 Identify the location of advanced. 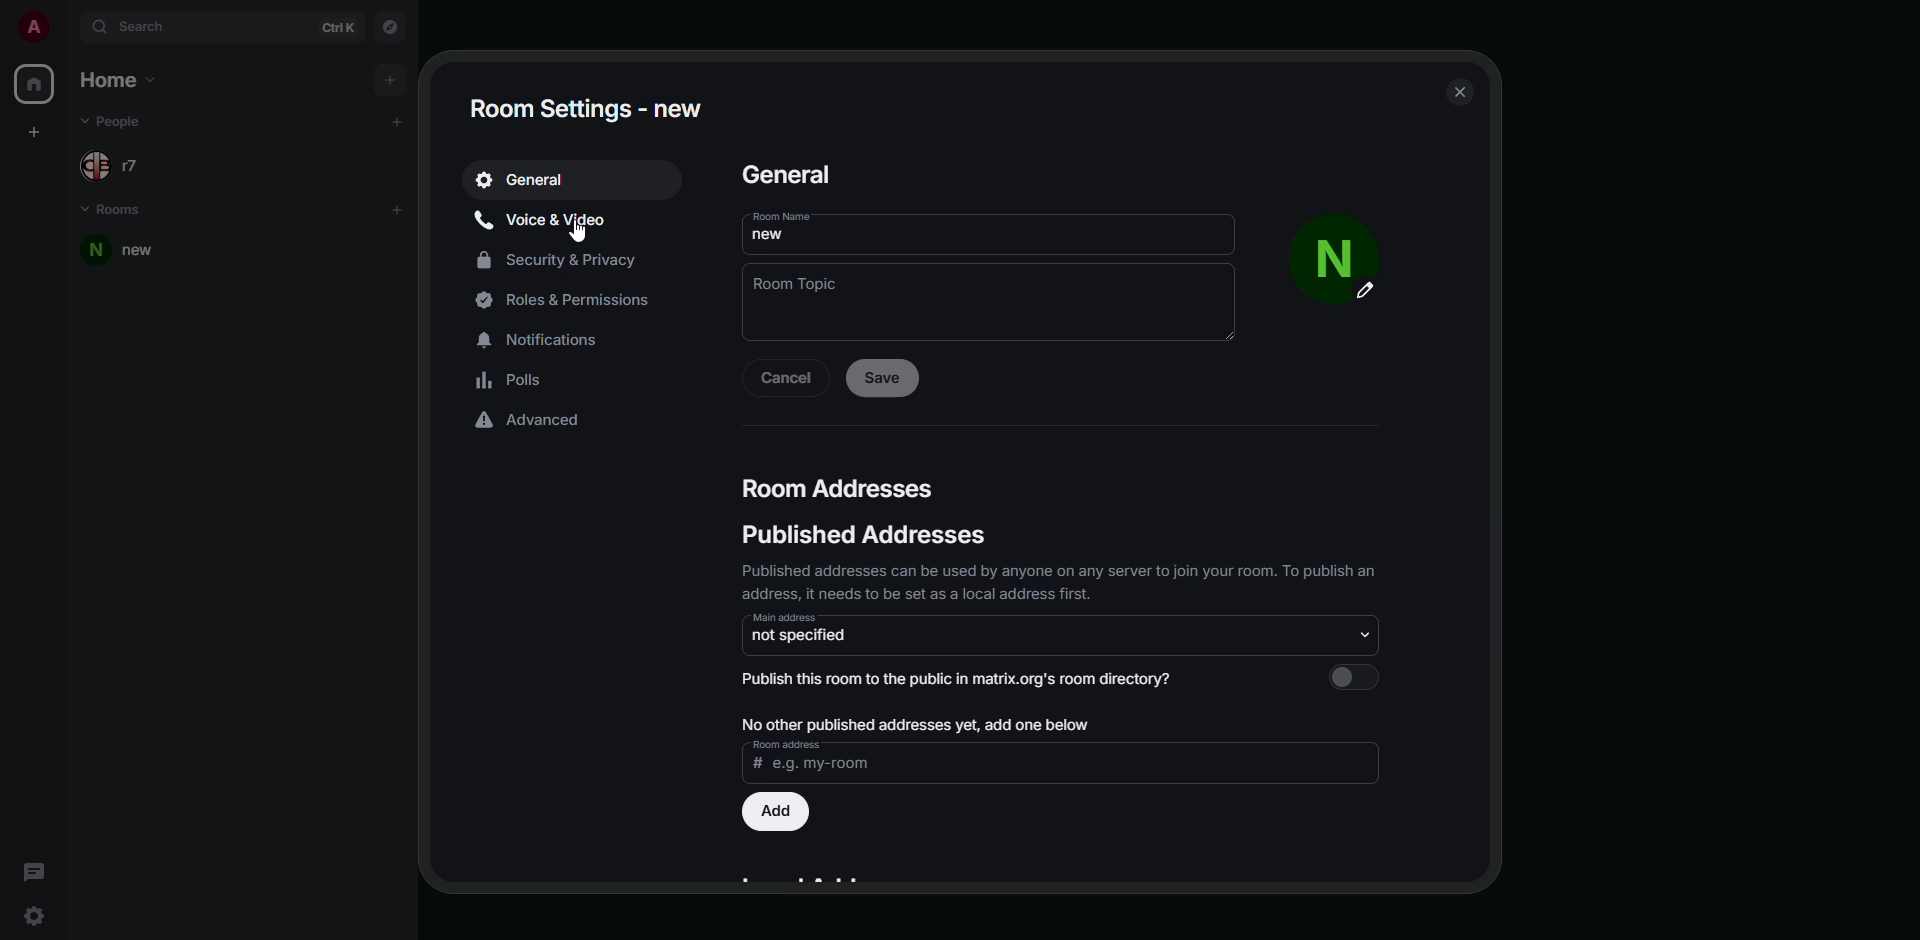
(529, 422).